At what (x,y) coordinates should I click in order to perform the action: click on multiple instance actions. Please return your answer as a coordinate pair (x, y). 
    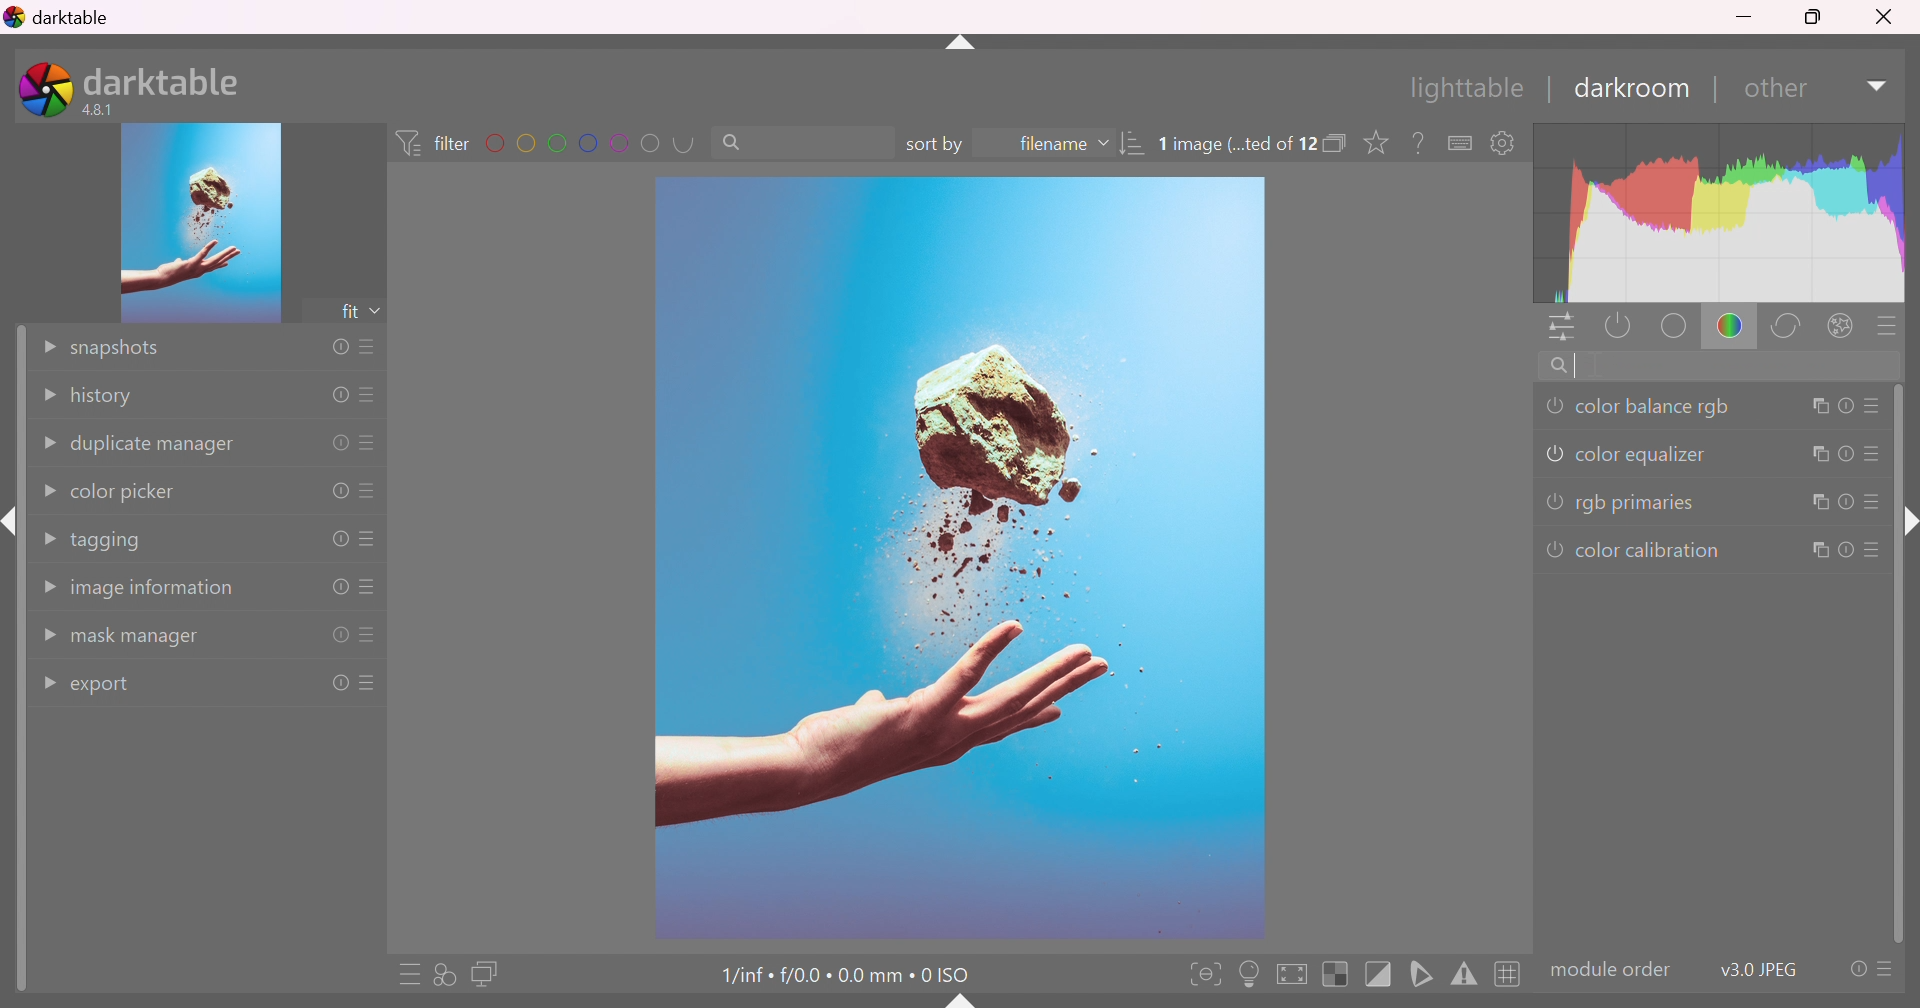
    Looking at the image, I should click on (1820, 407).